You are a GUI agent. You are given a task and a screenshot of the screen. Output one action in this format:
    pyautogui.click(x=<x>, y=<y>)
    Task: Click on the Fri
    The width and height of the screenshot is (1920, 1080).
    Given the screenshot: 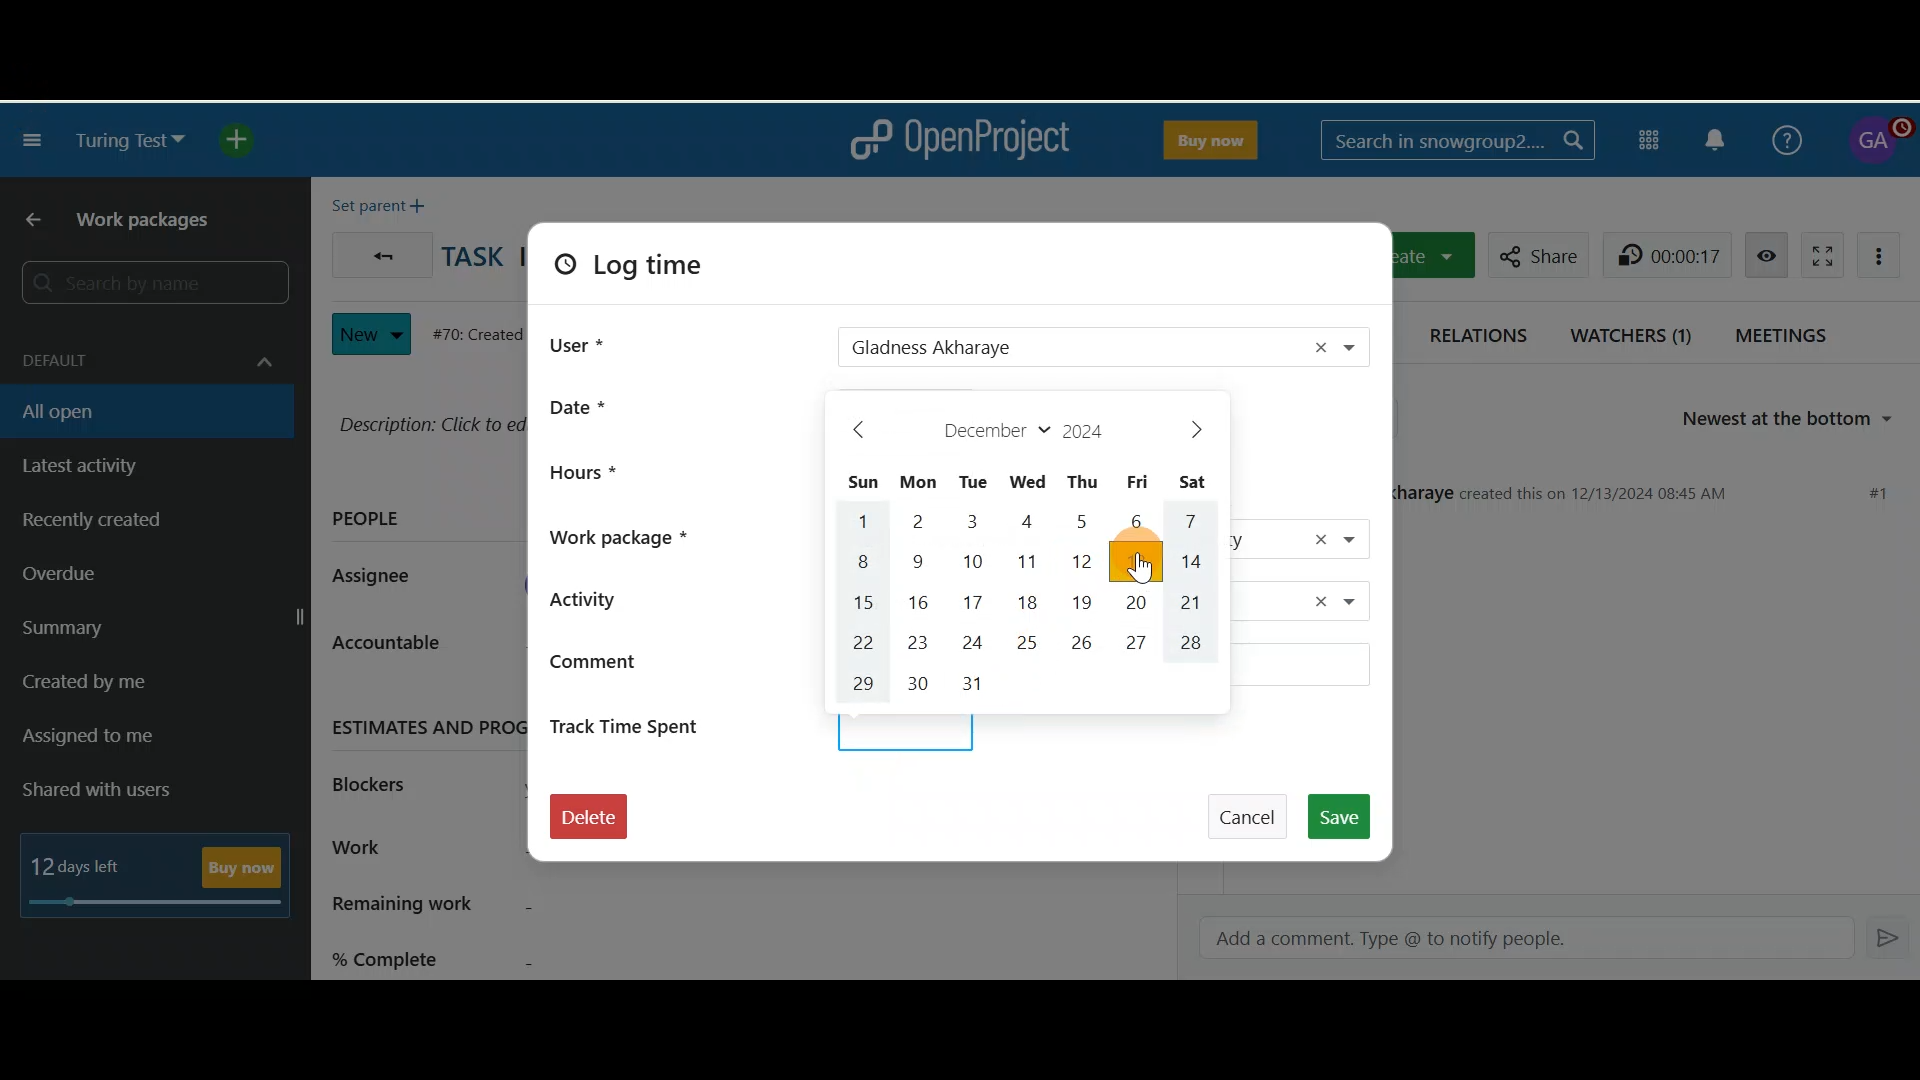 What is the action you would take?
    pyautogui.click(x=1140, y=481)
    